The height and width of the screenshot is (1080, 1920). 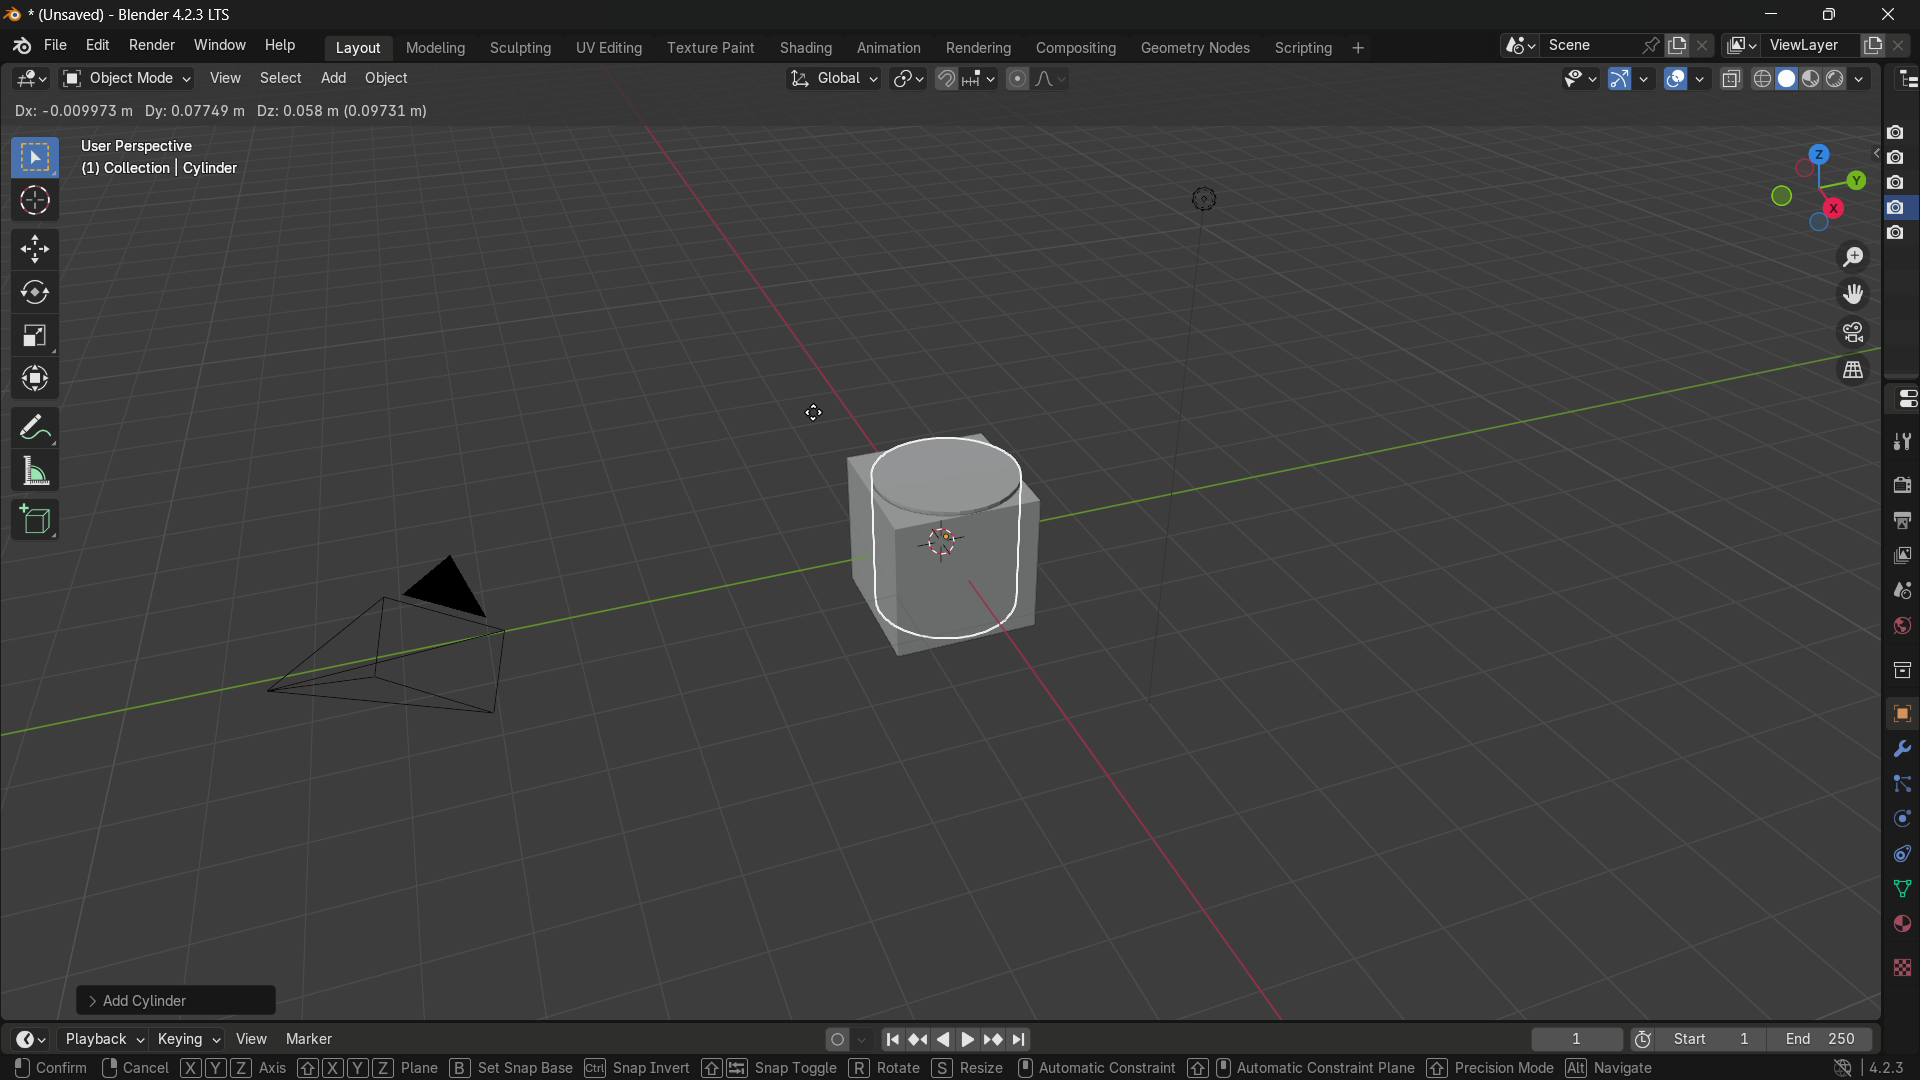 I want to click on capture, so click(x=1898, y=183).